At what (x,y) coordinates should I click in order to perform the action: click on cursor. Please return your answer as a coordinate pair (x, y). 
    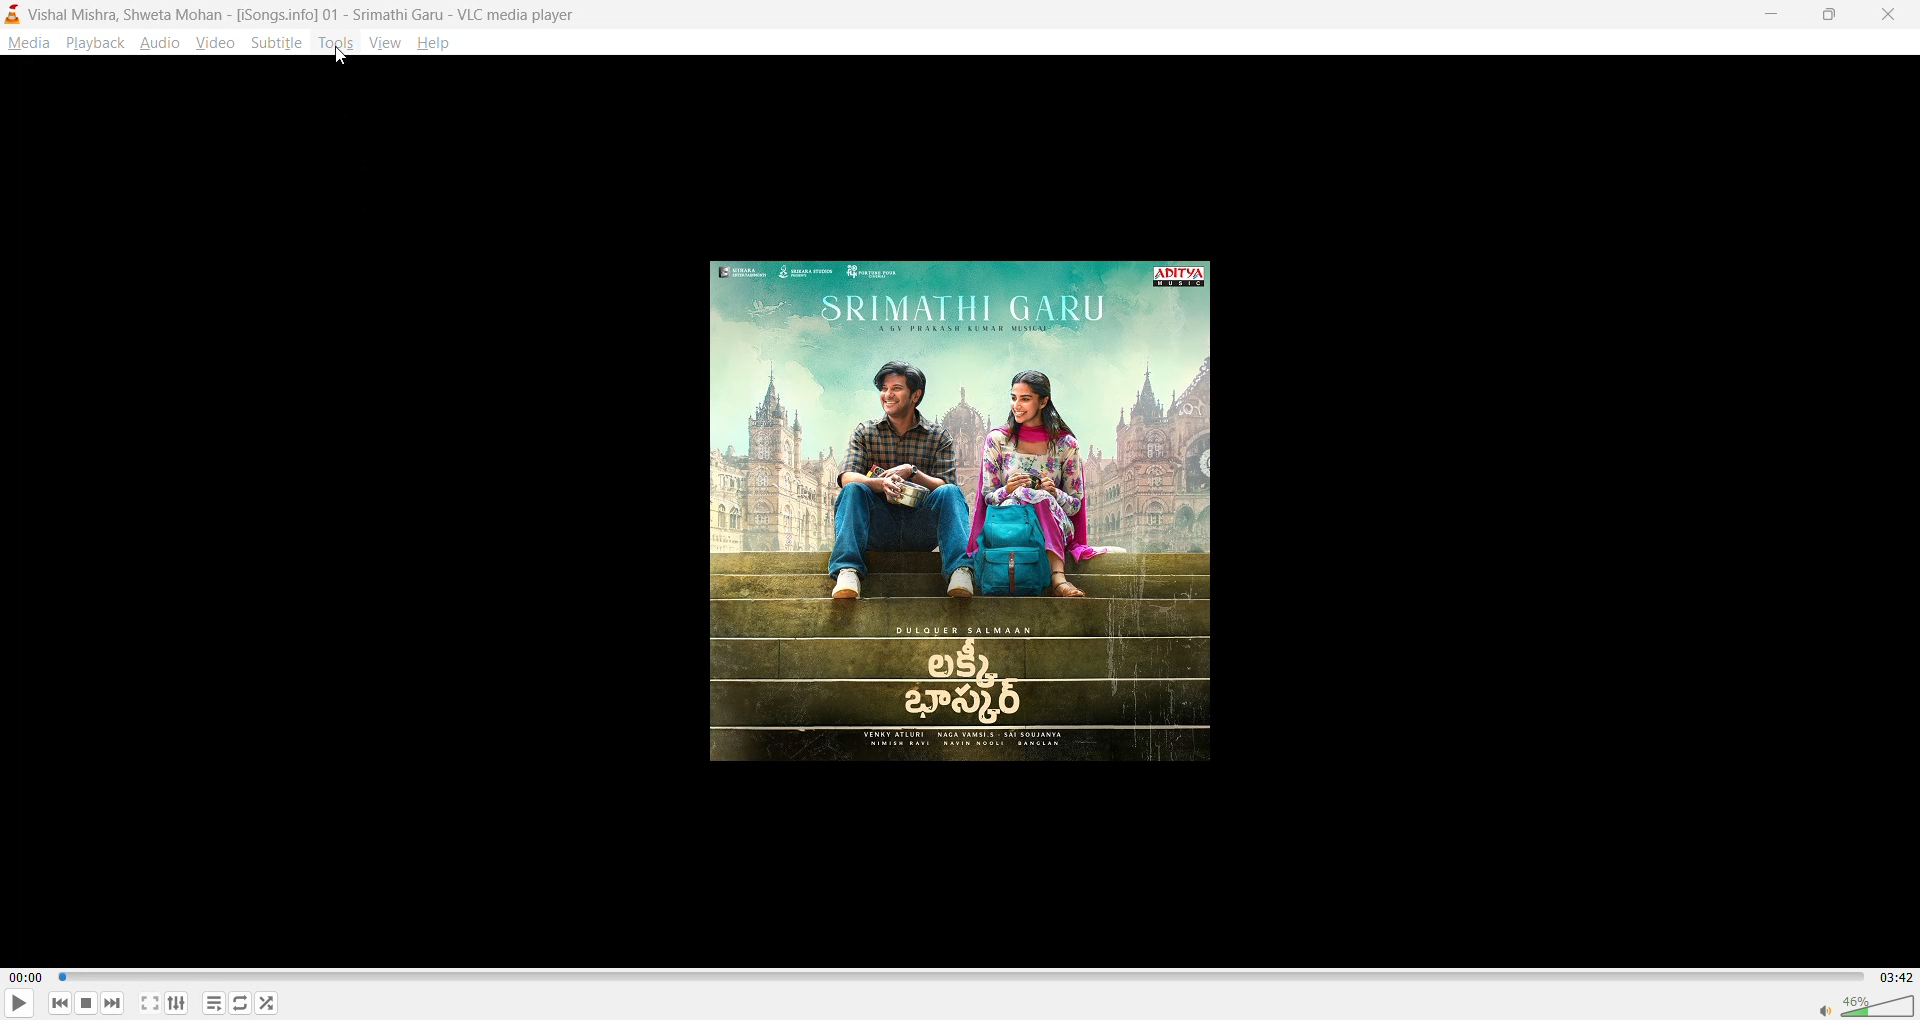
    Looking at the image, I should click on (339, 59).